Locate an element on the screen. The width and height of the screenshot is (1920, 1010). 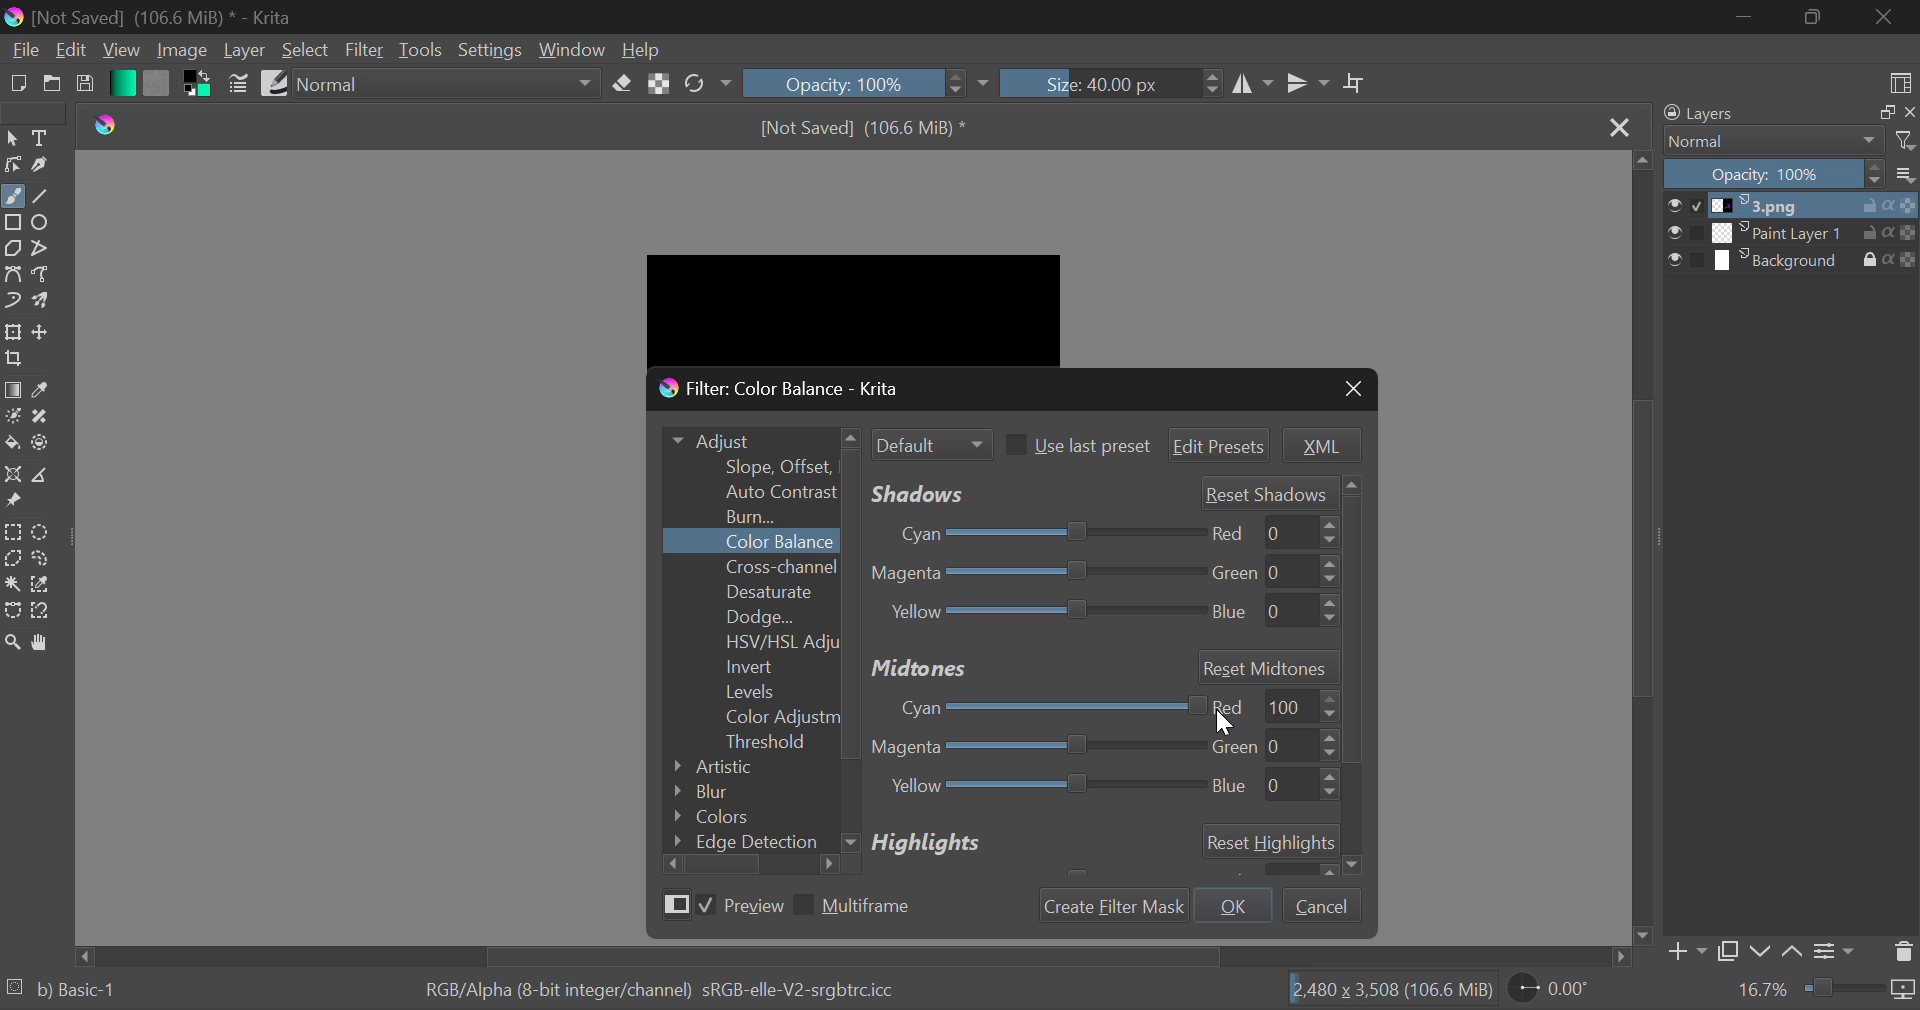
Freehand Tool is located at coordinates (12, 196).